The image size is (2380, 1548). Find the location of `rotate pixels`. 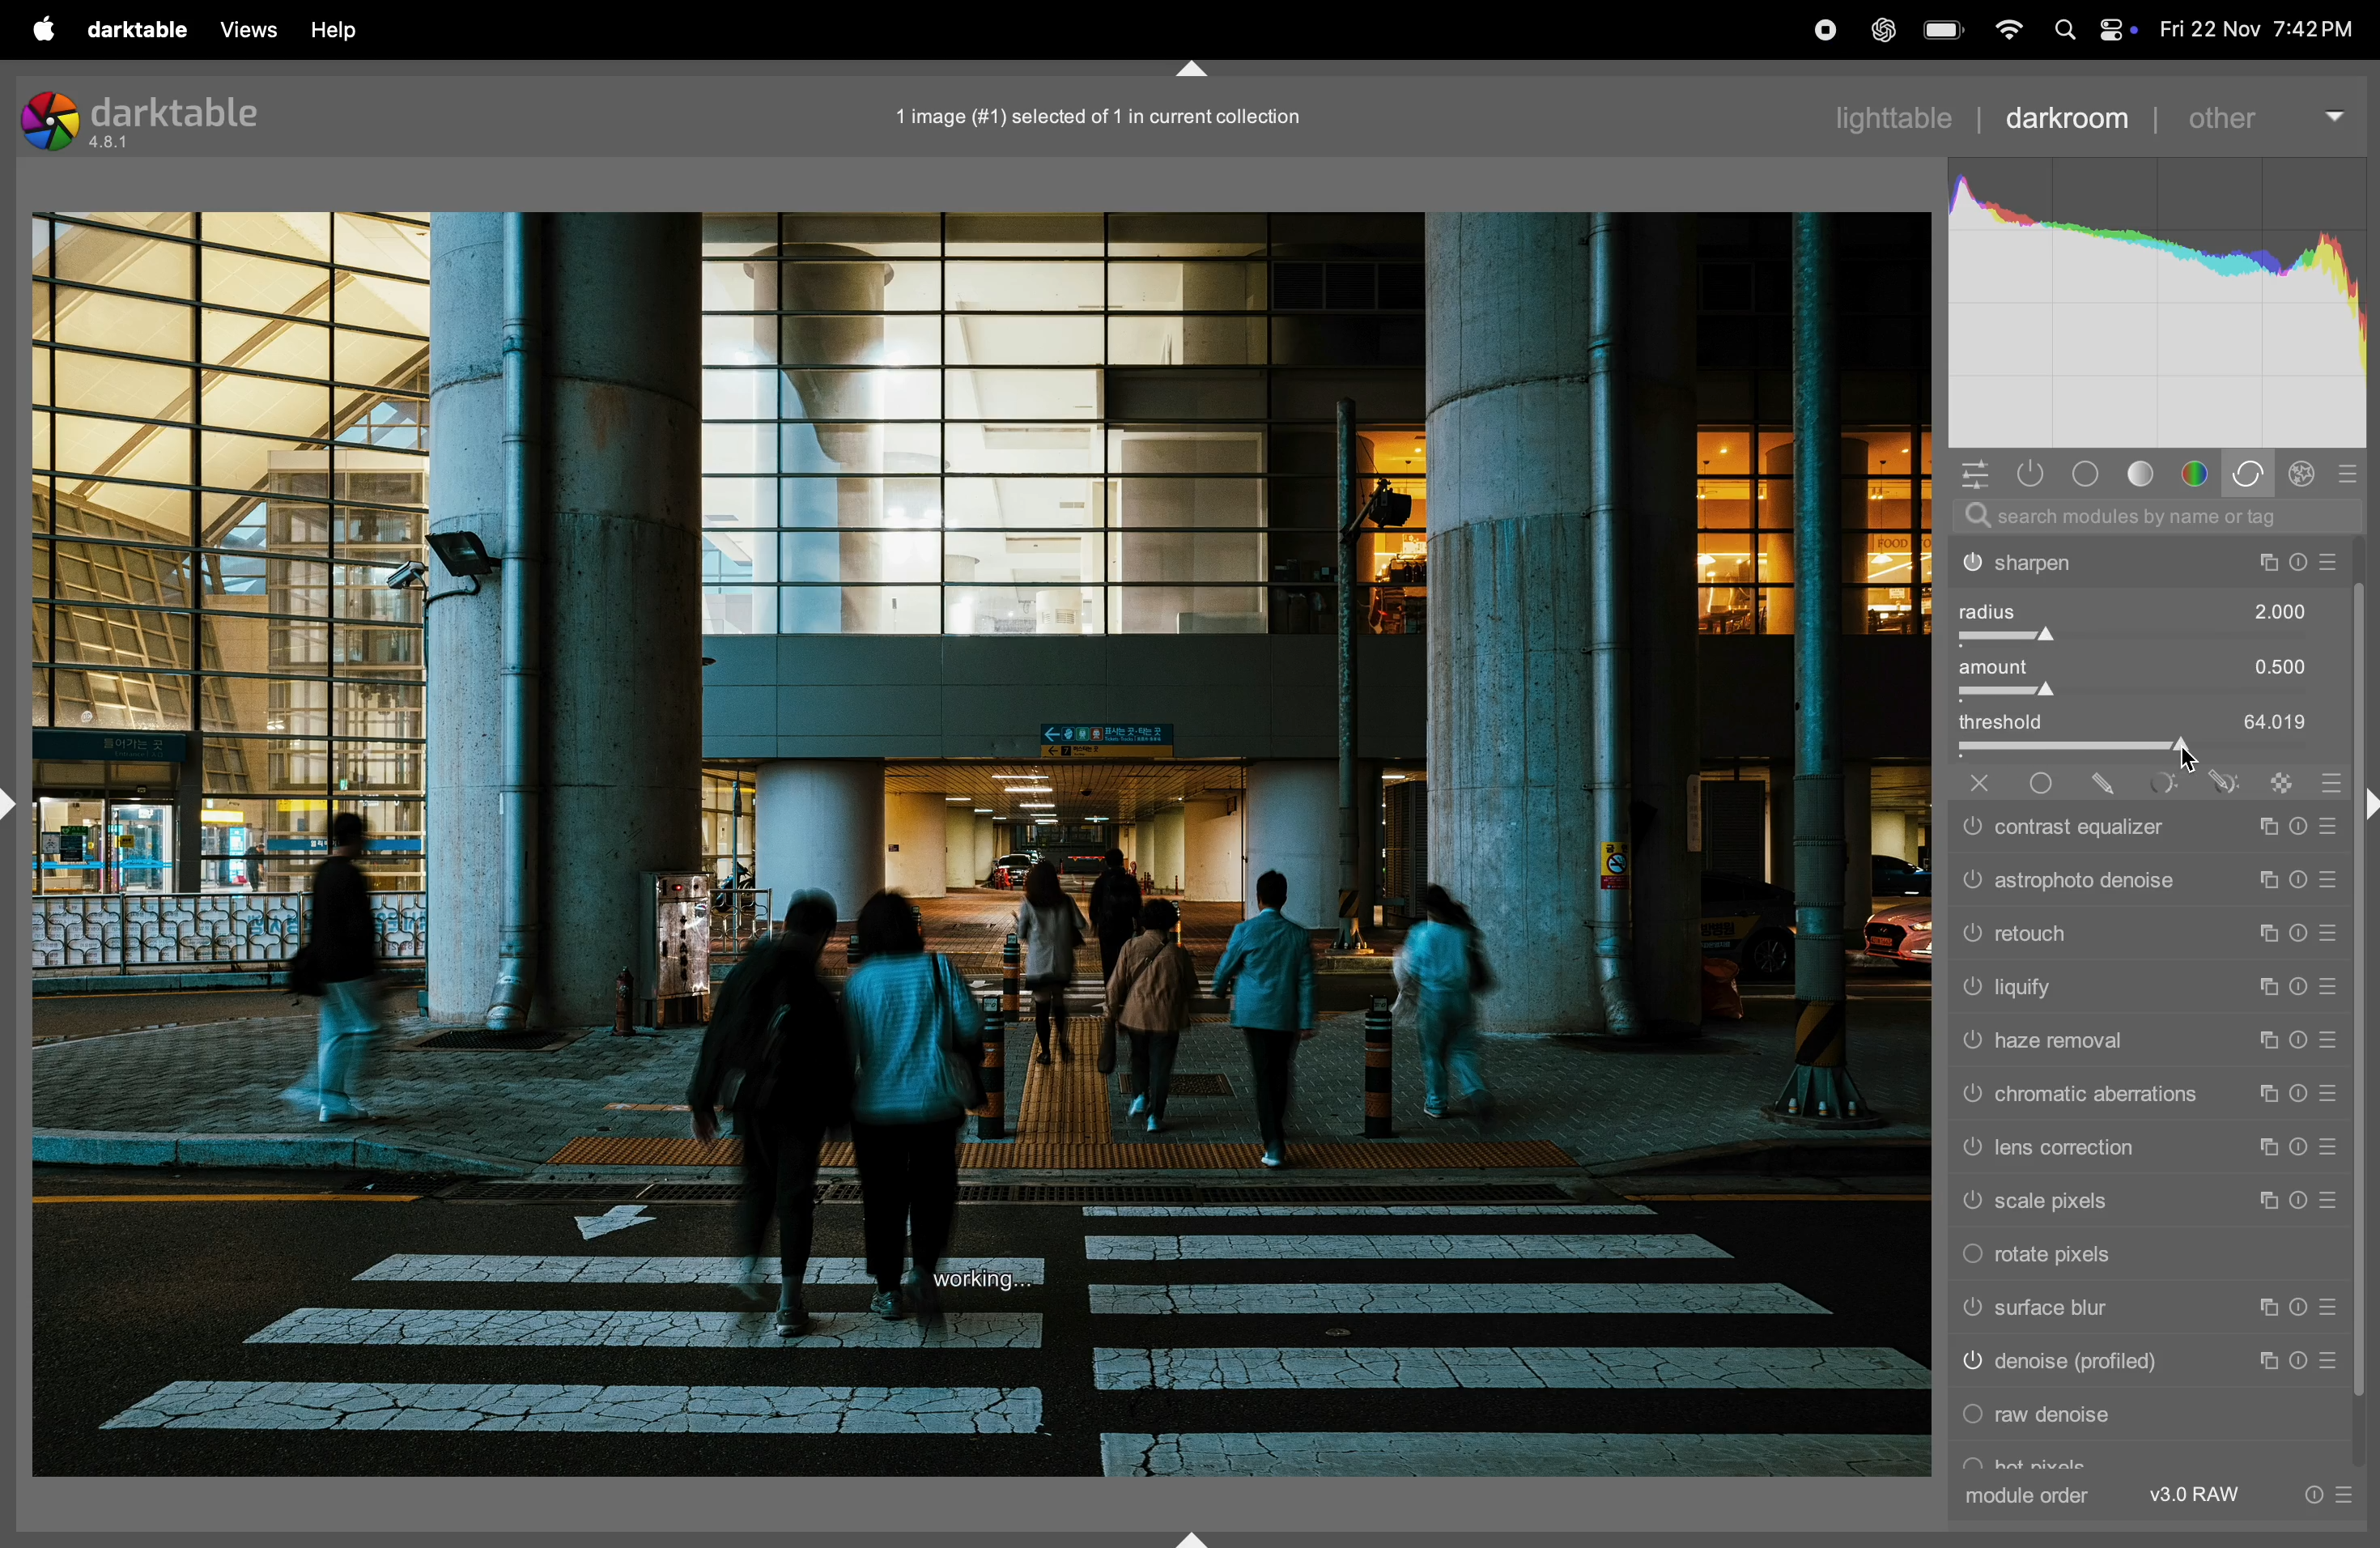

rotate pixels is located at coordinates (2141, 1259).